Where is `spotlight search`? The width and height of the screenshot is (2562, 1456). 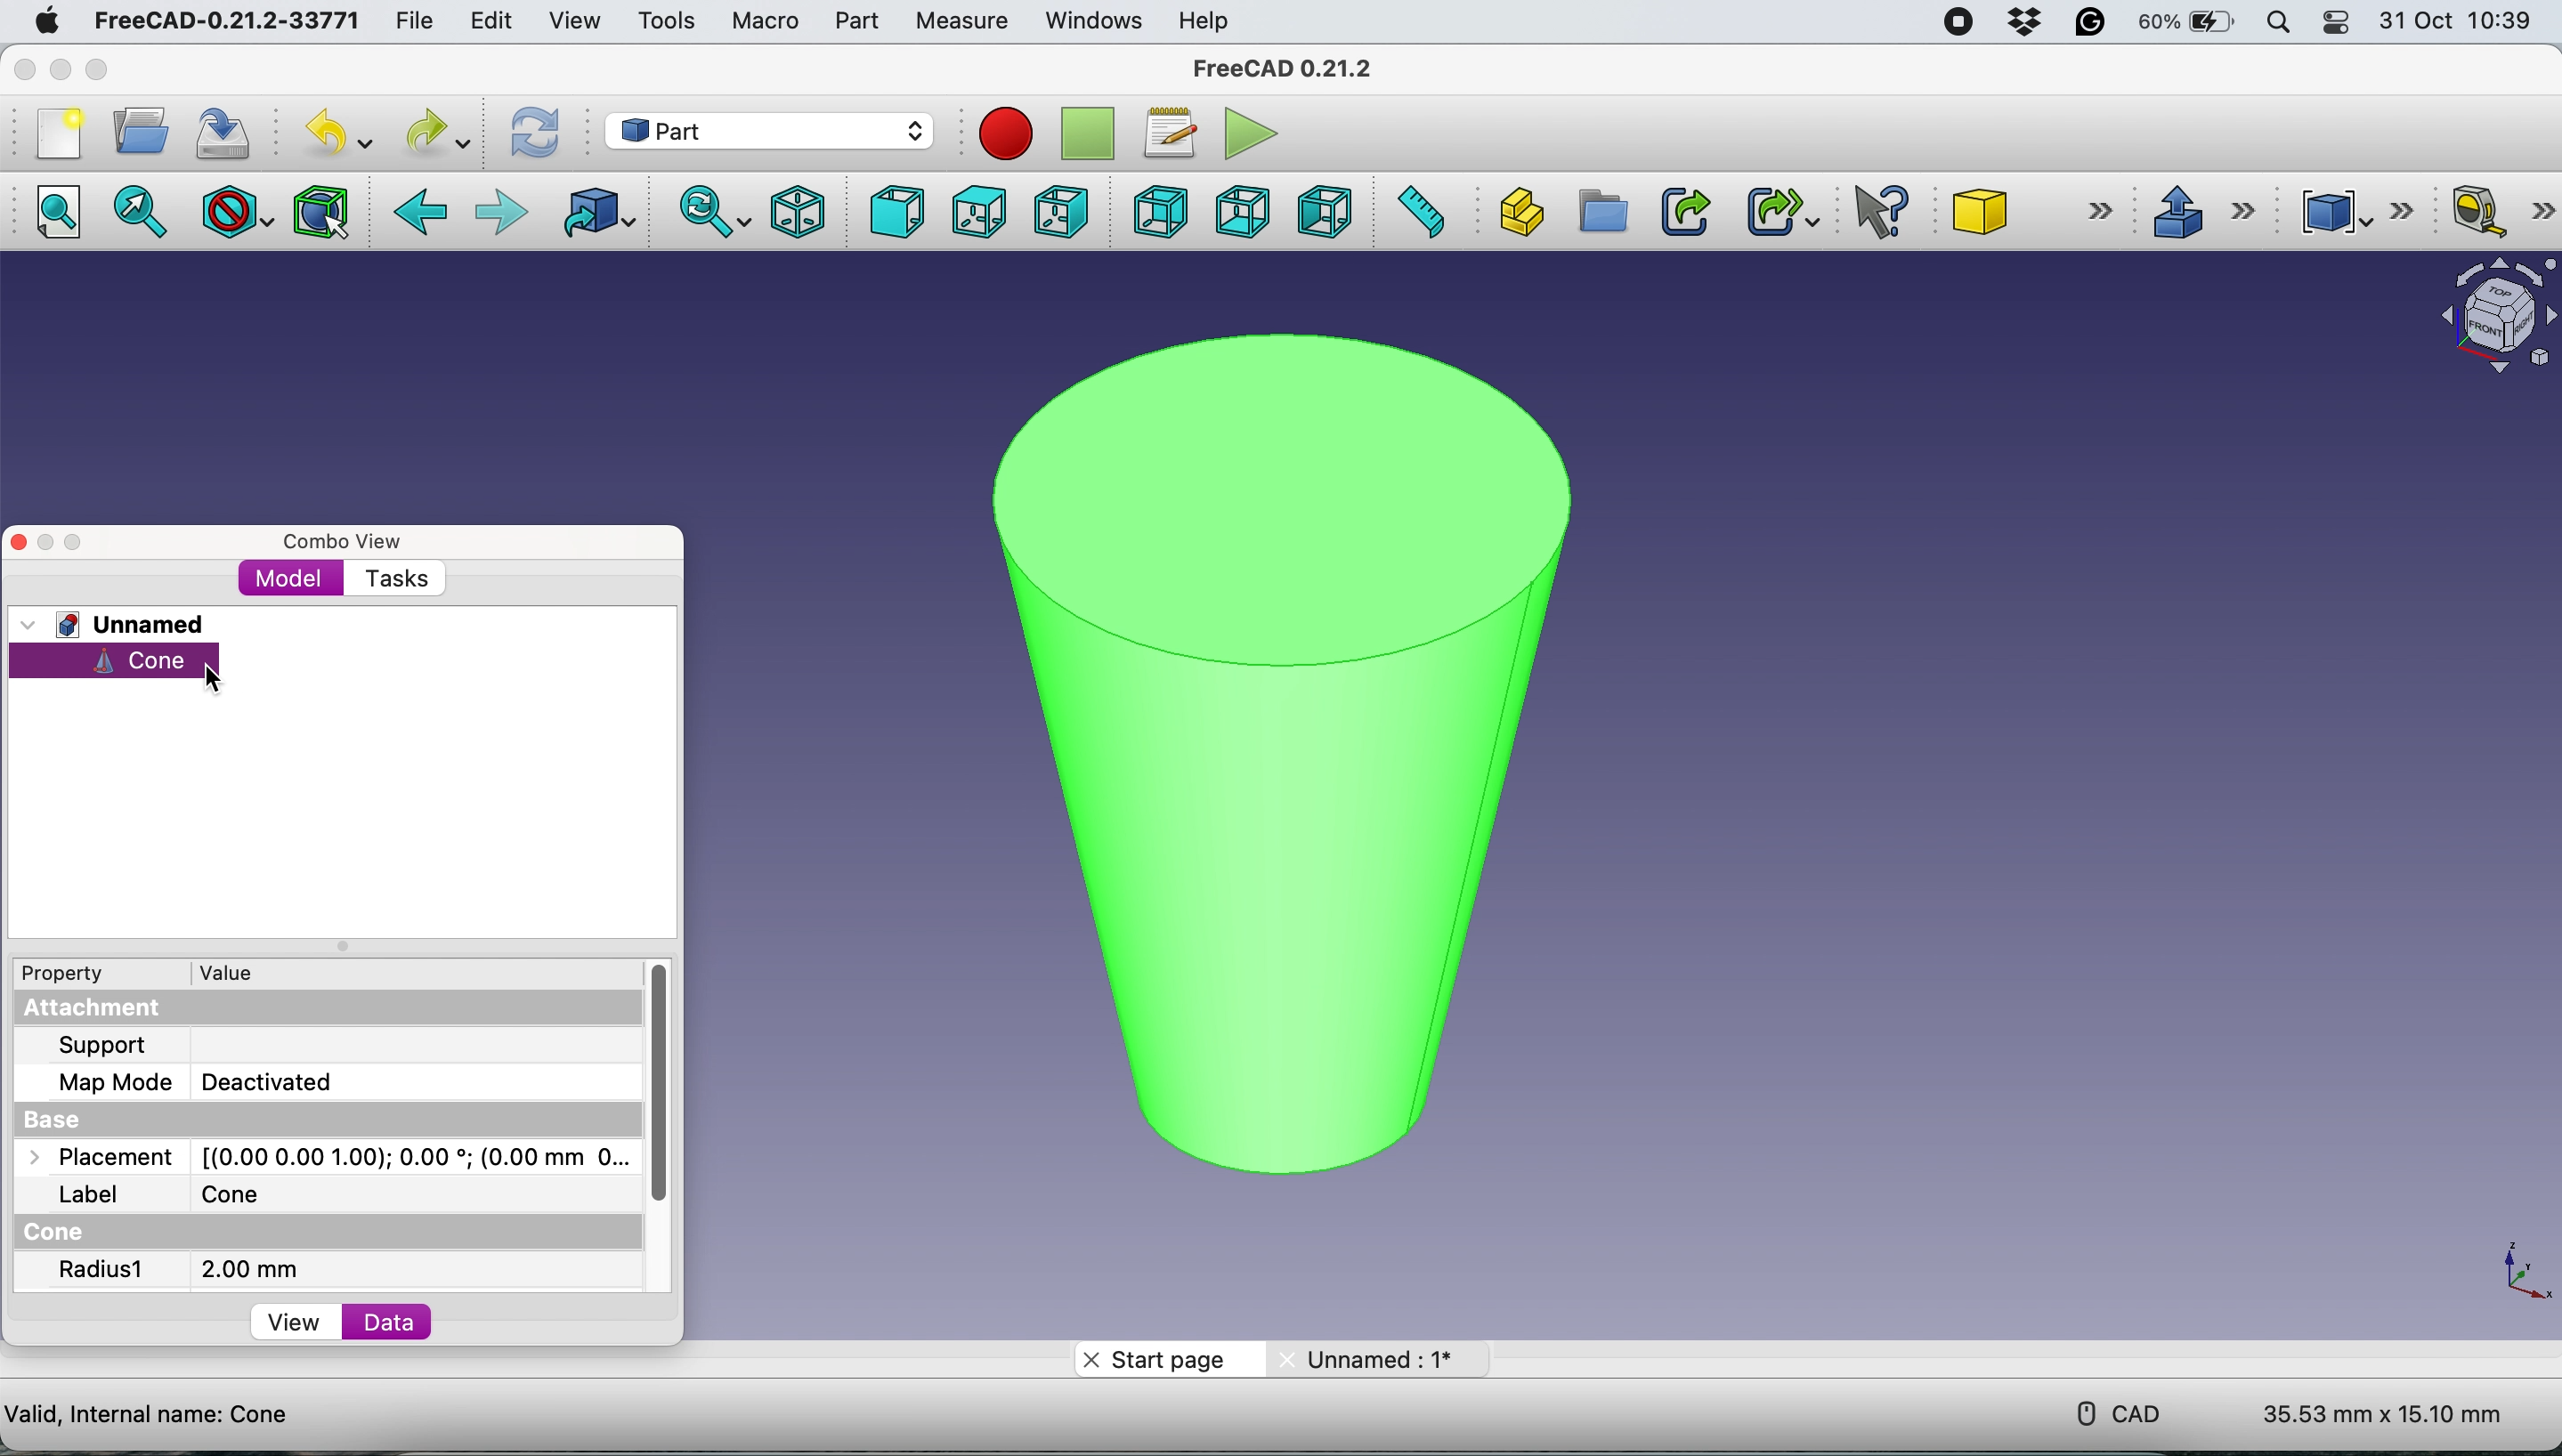 spotlight search is located at coordinates (2278, 22).